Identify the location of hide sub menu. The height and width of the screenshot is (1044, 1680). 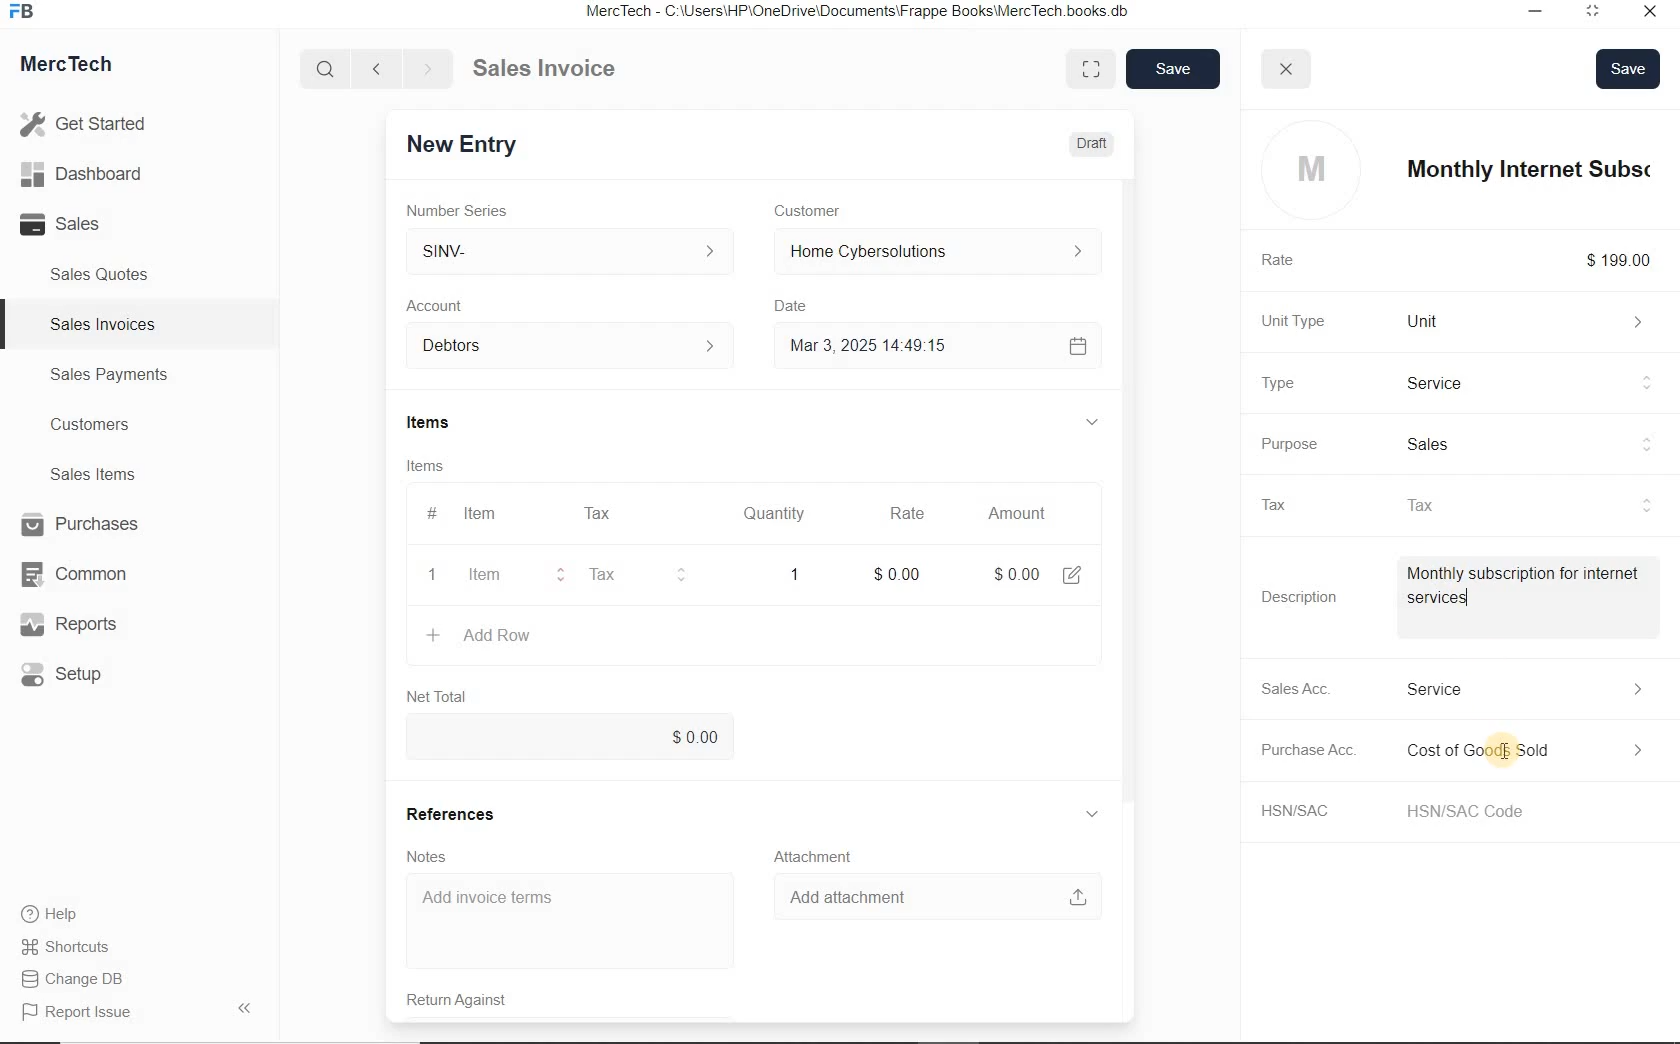
(1091, 423).